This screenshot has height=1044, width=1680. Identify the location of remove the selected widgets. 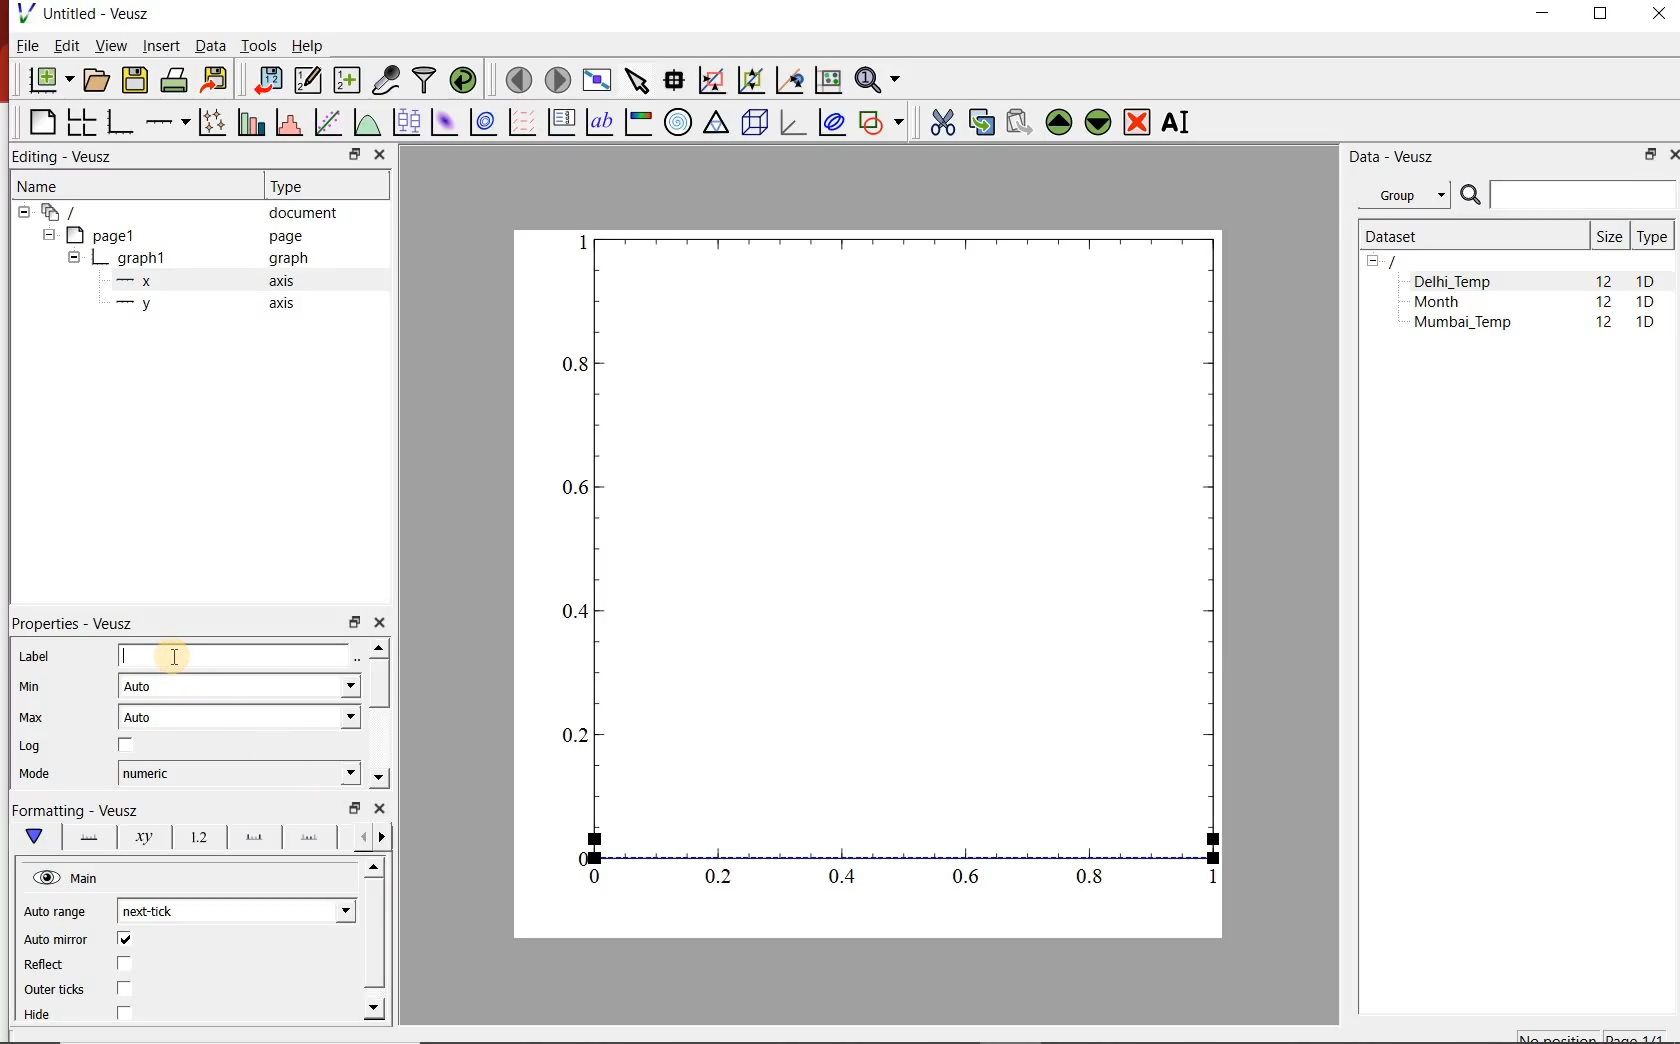
(1138, 122).